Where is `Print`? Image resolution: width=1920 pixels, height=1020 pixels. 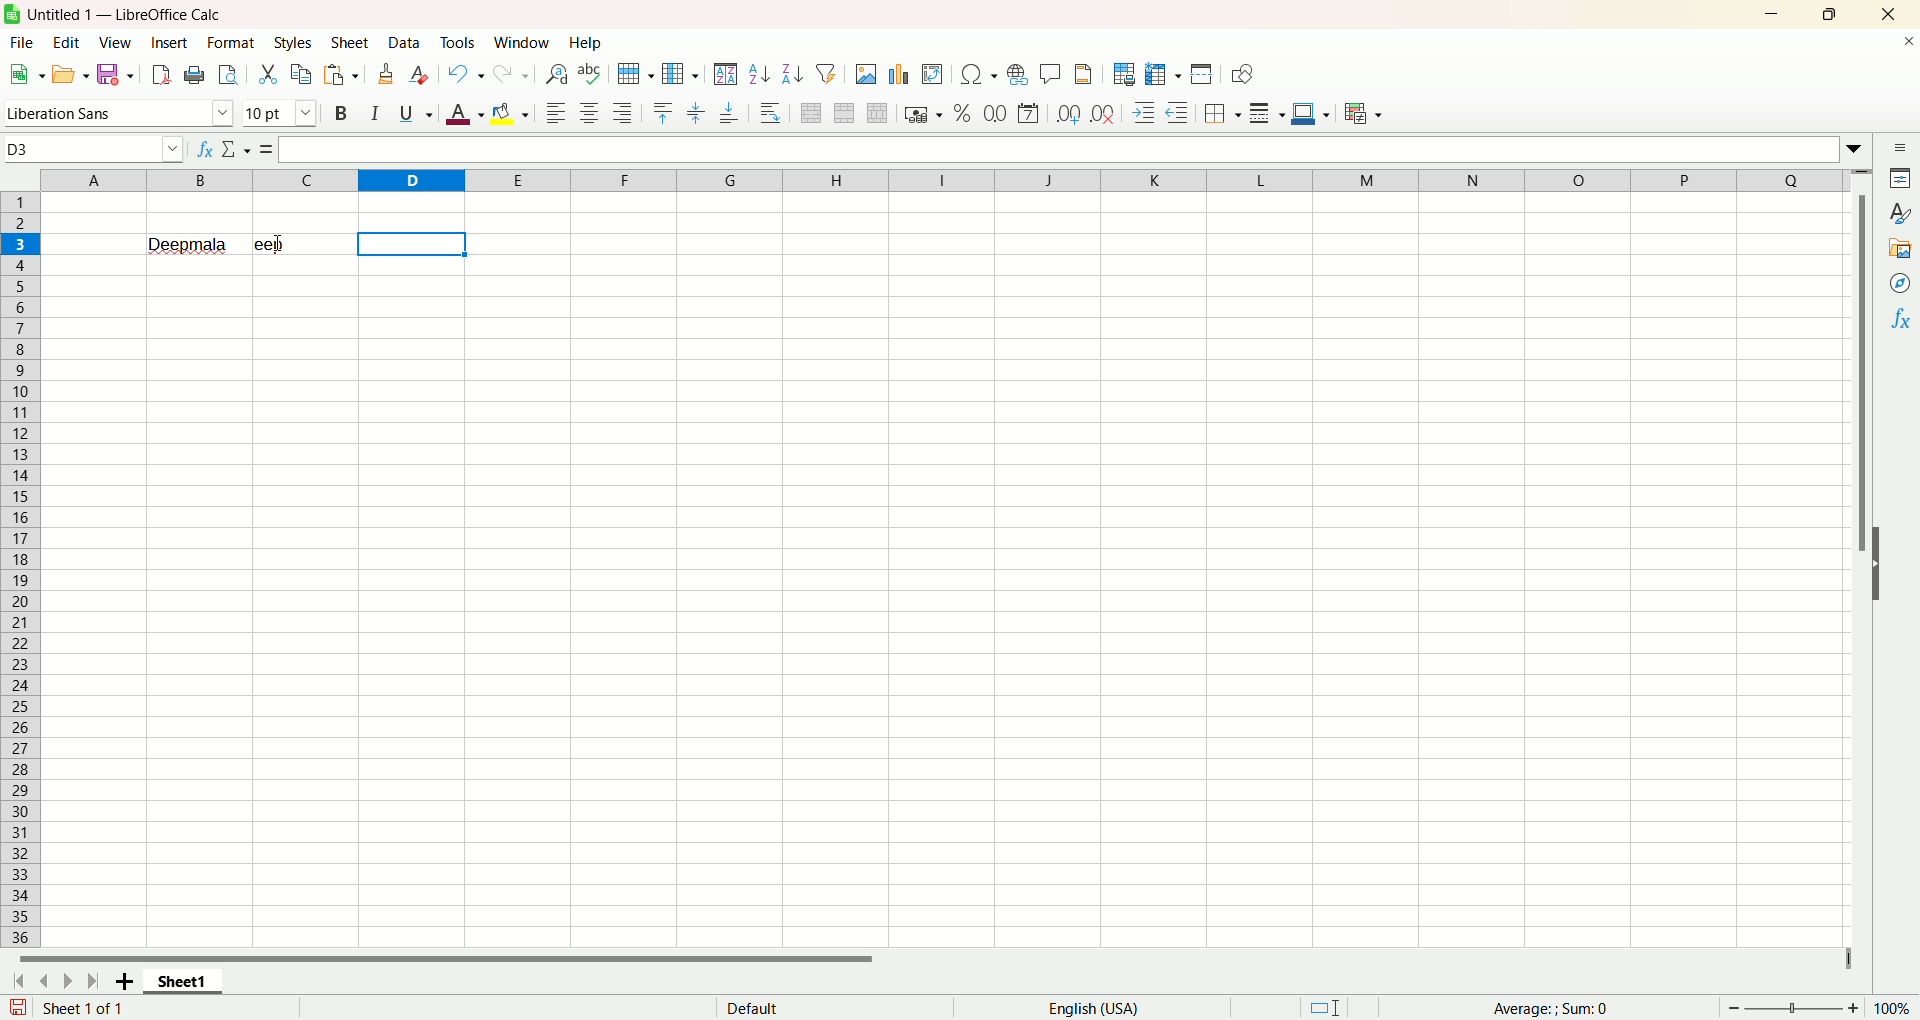 Print is located at coordinates (194, 76).